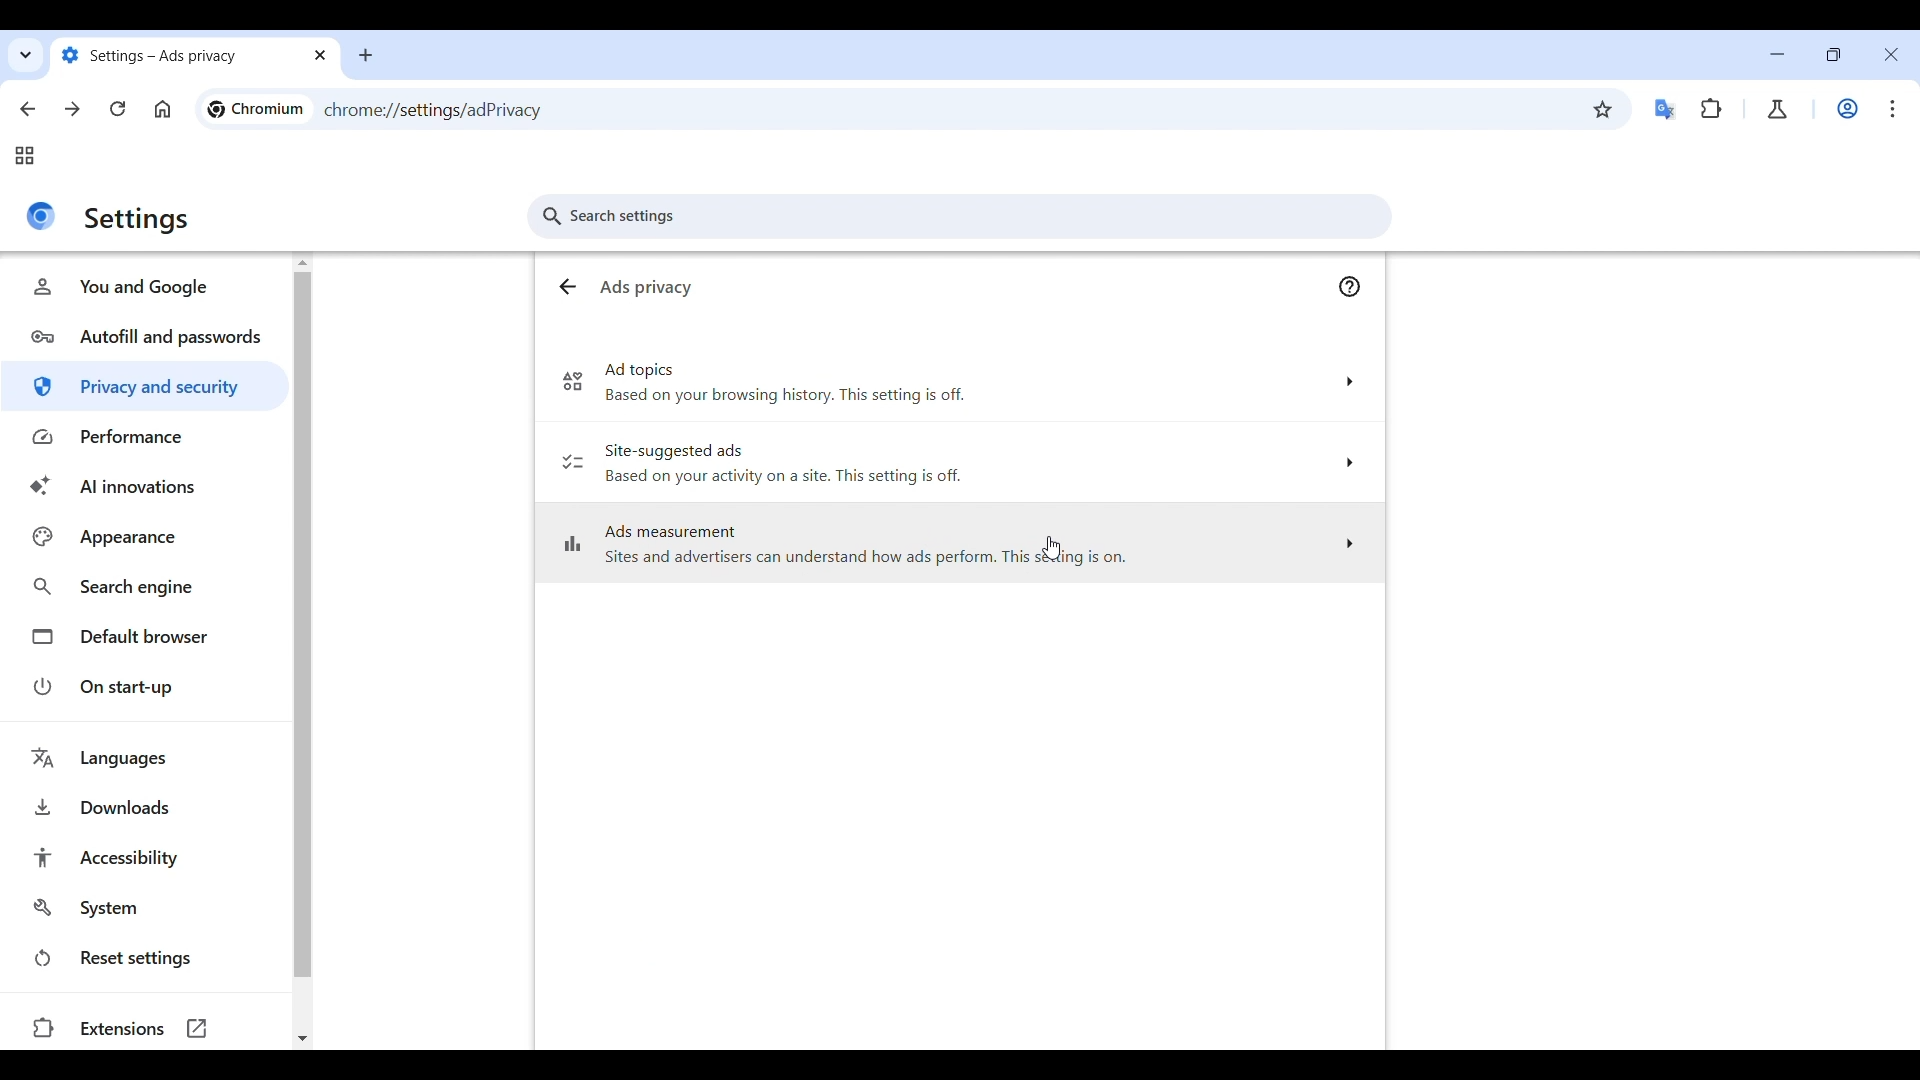  What do you see at coordinates (72, 109) in the screenshot?
I see `Go forward` at bounding box center [72, 109].